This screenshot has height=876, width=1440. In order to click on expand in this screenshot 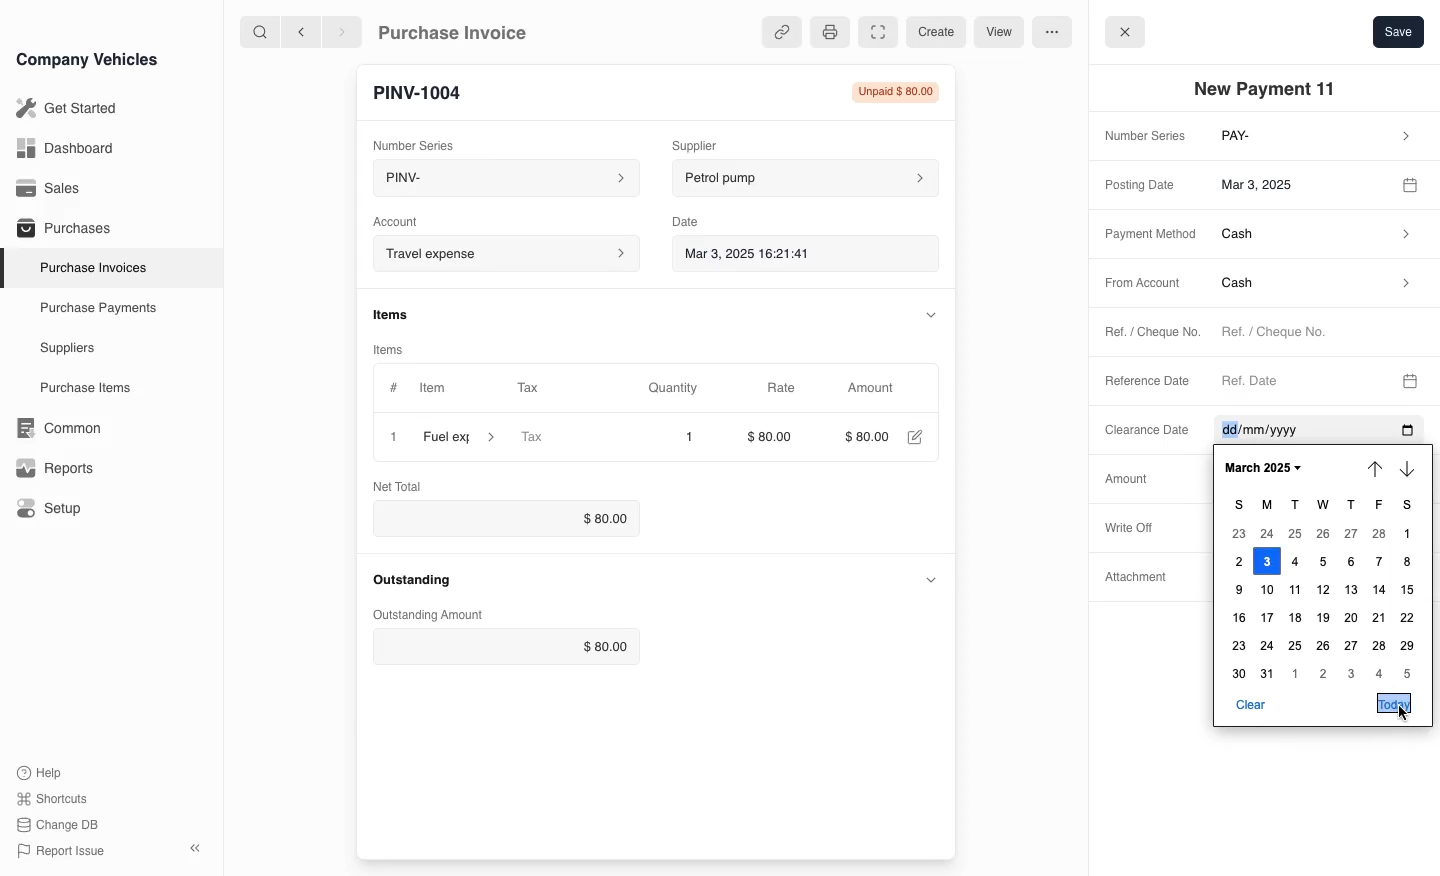, I will do `click(931, 579)`.